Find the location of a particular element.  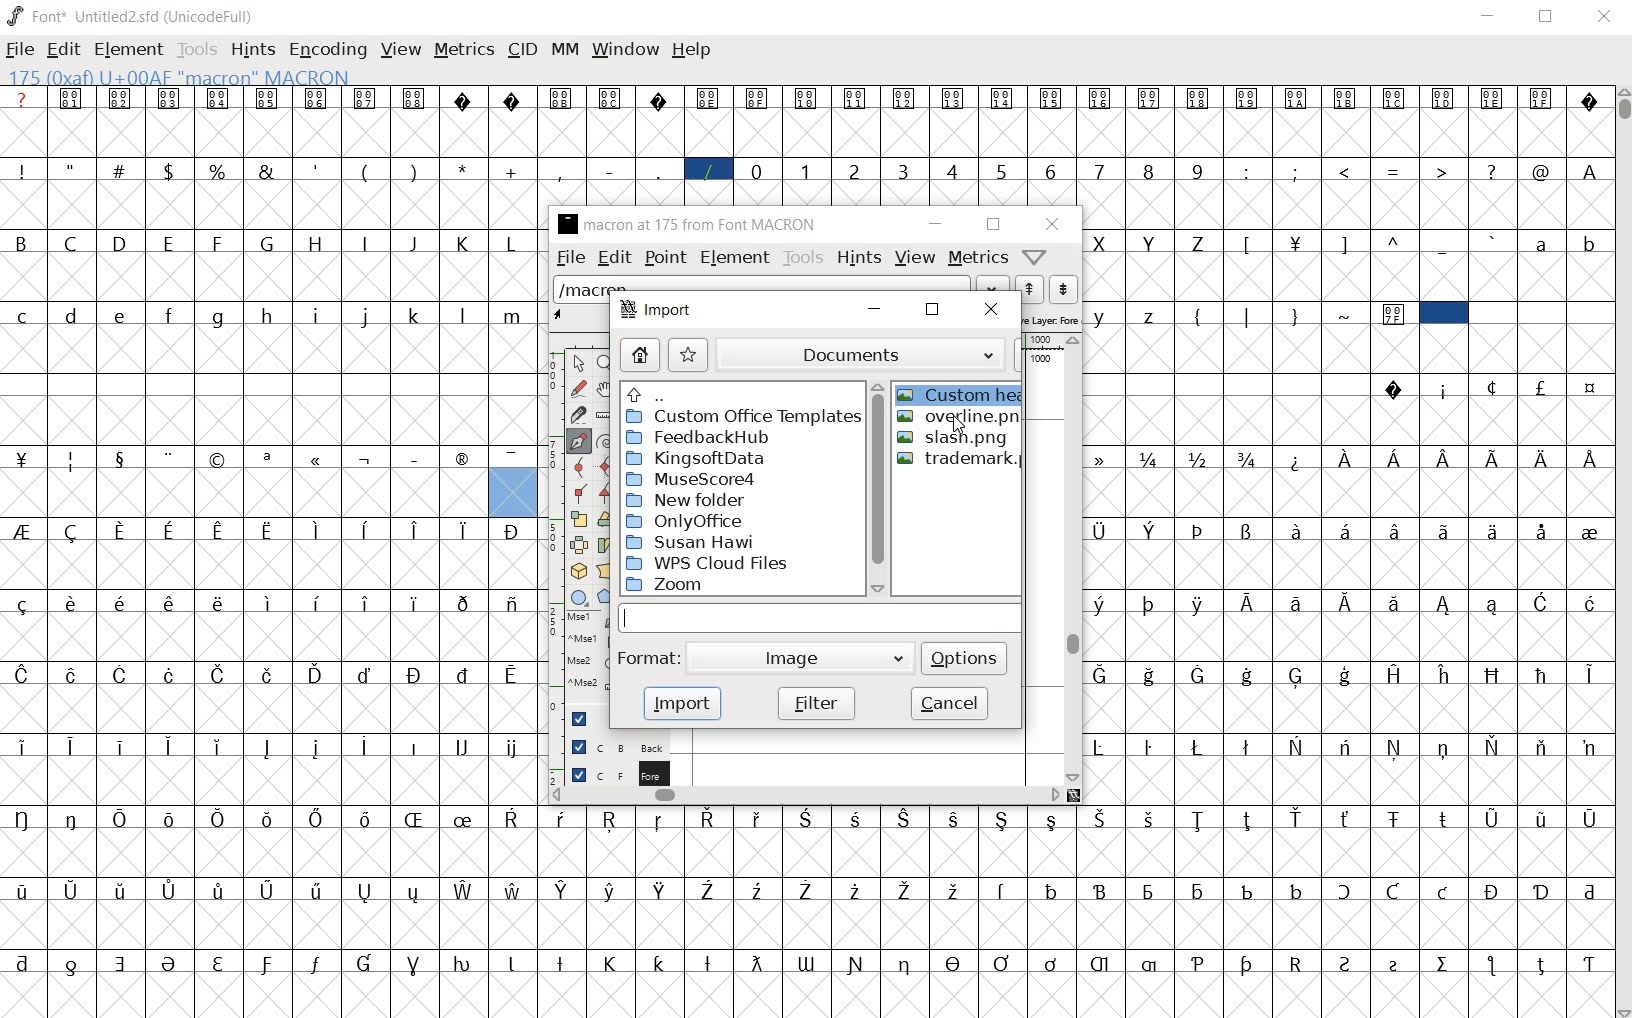

Symbol is located at coordinates (366, 98).